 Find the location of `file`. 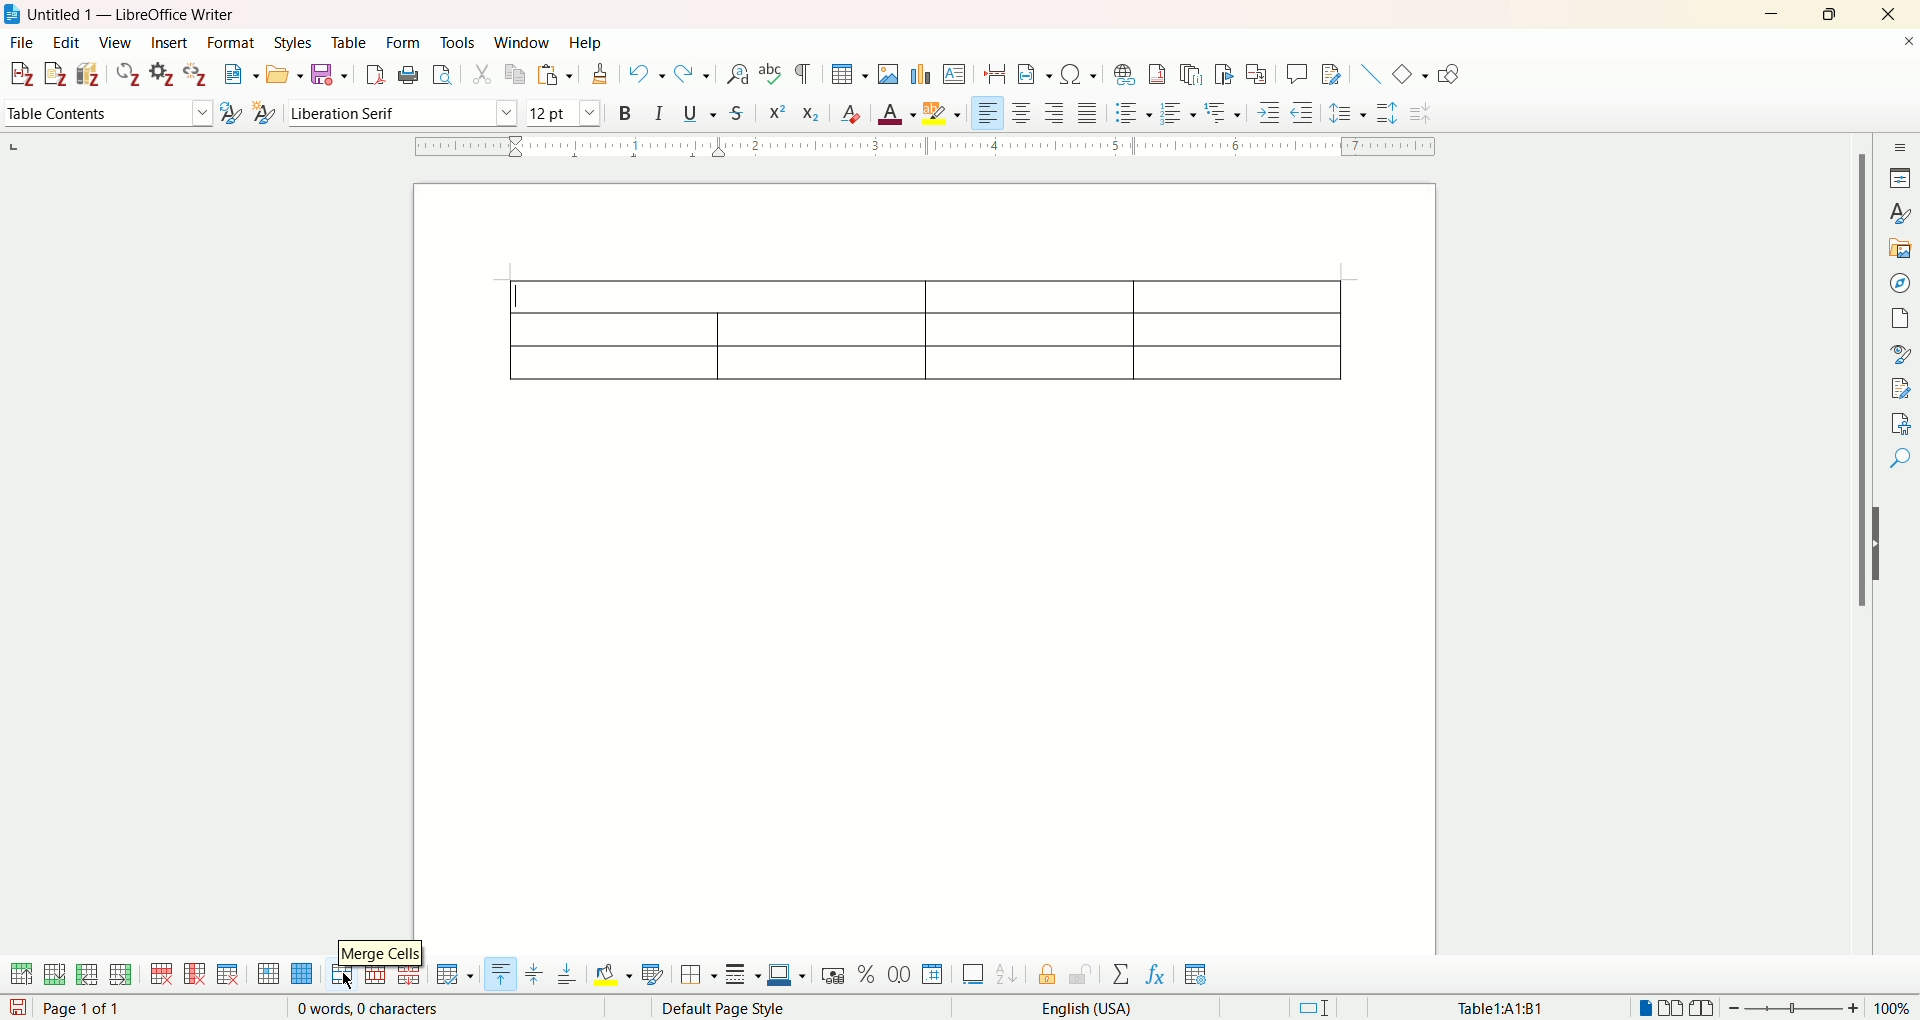

file is located at coordinates (24, 41).